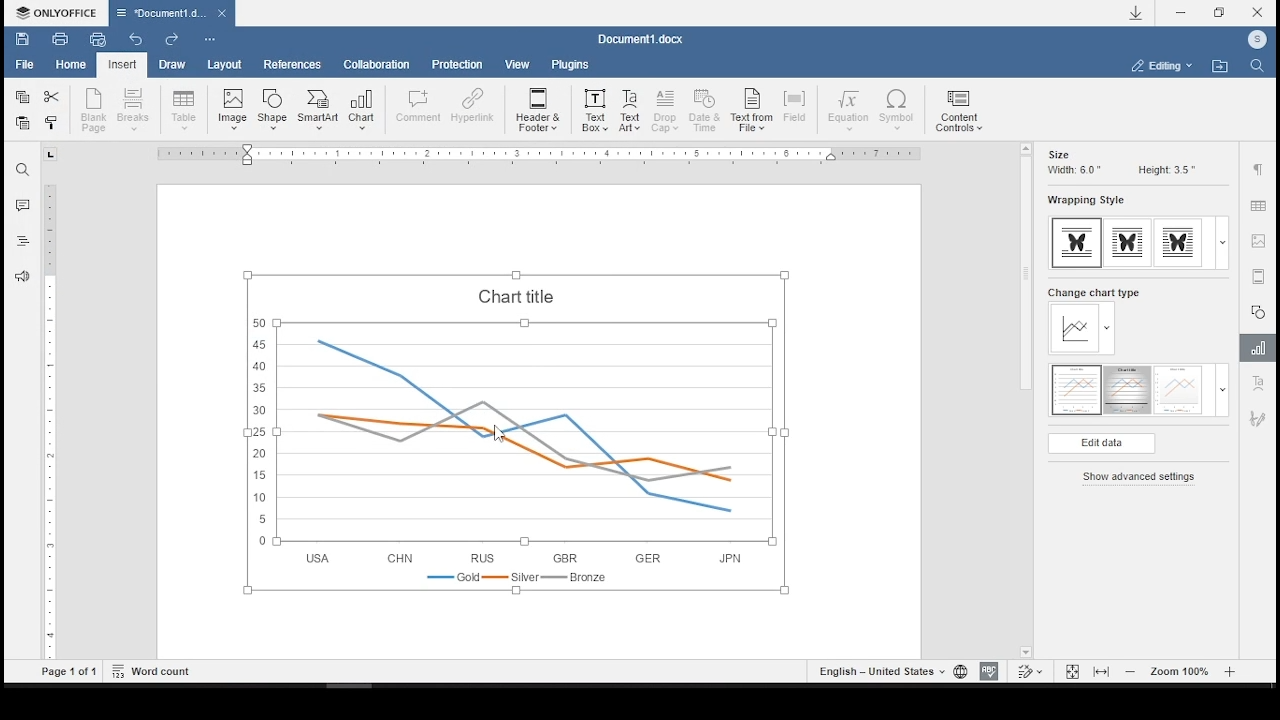  What do you see at coordinates (54, 125) in the screenshot?
I see `close style` at bounding box center [54, 125].